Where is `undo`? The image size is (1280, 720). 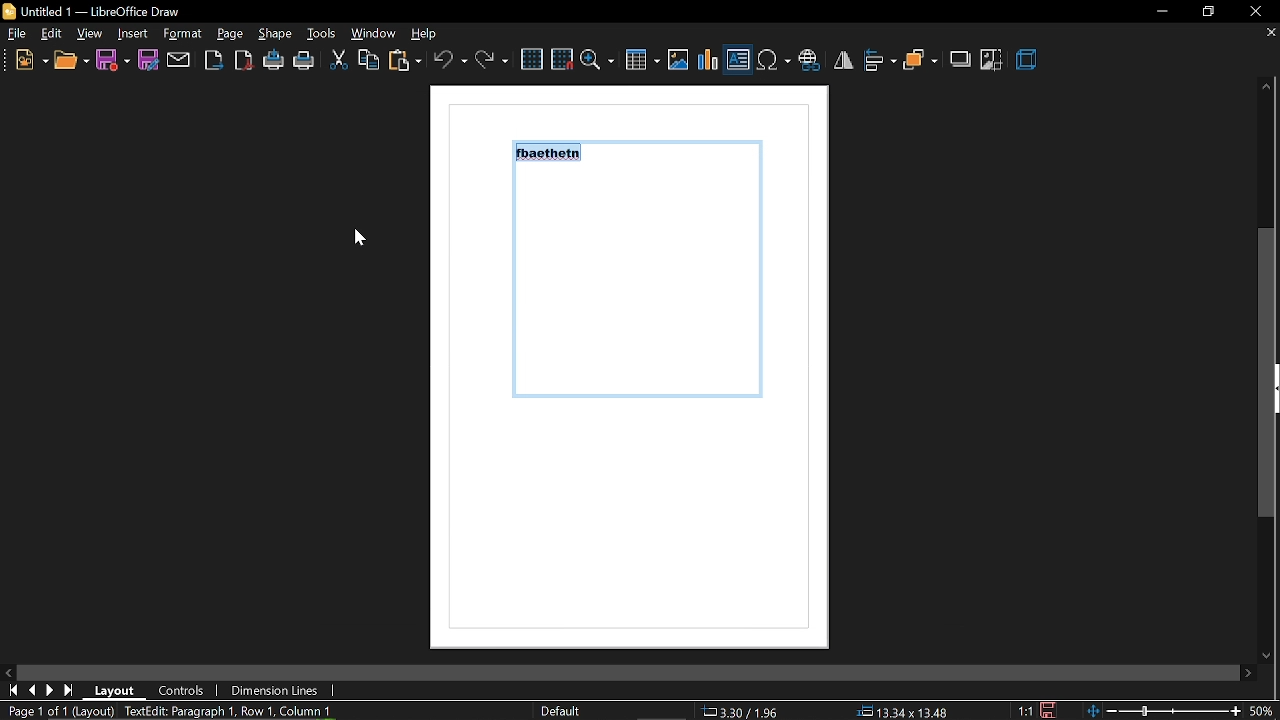 undo is located at coordinates (449, 60).